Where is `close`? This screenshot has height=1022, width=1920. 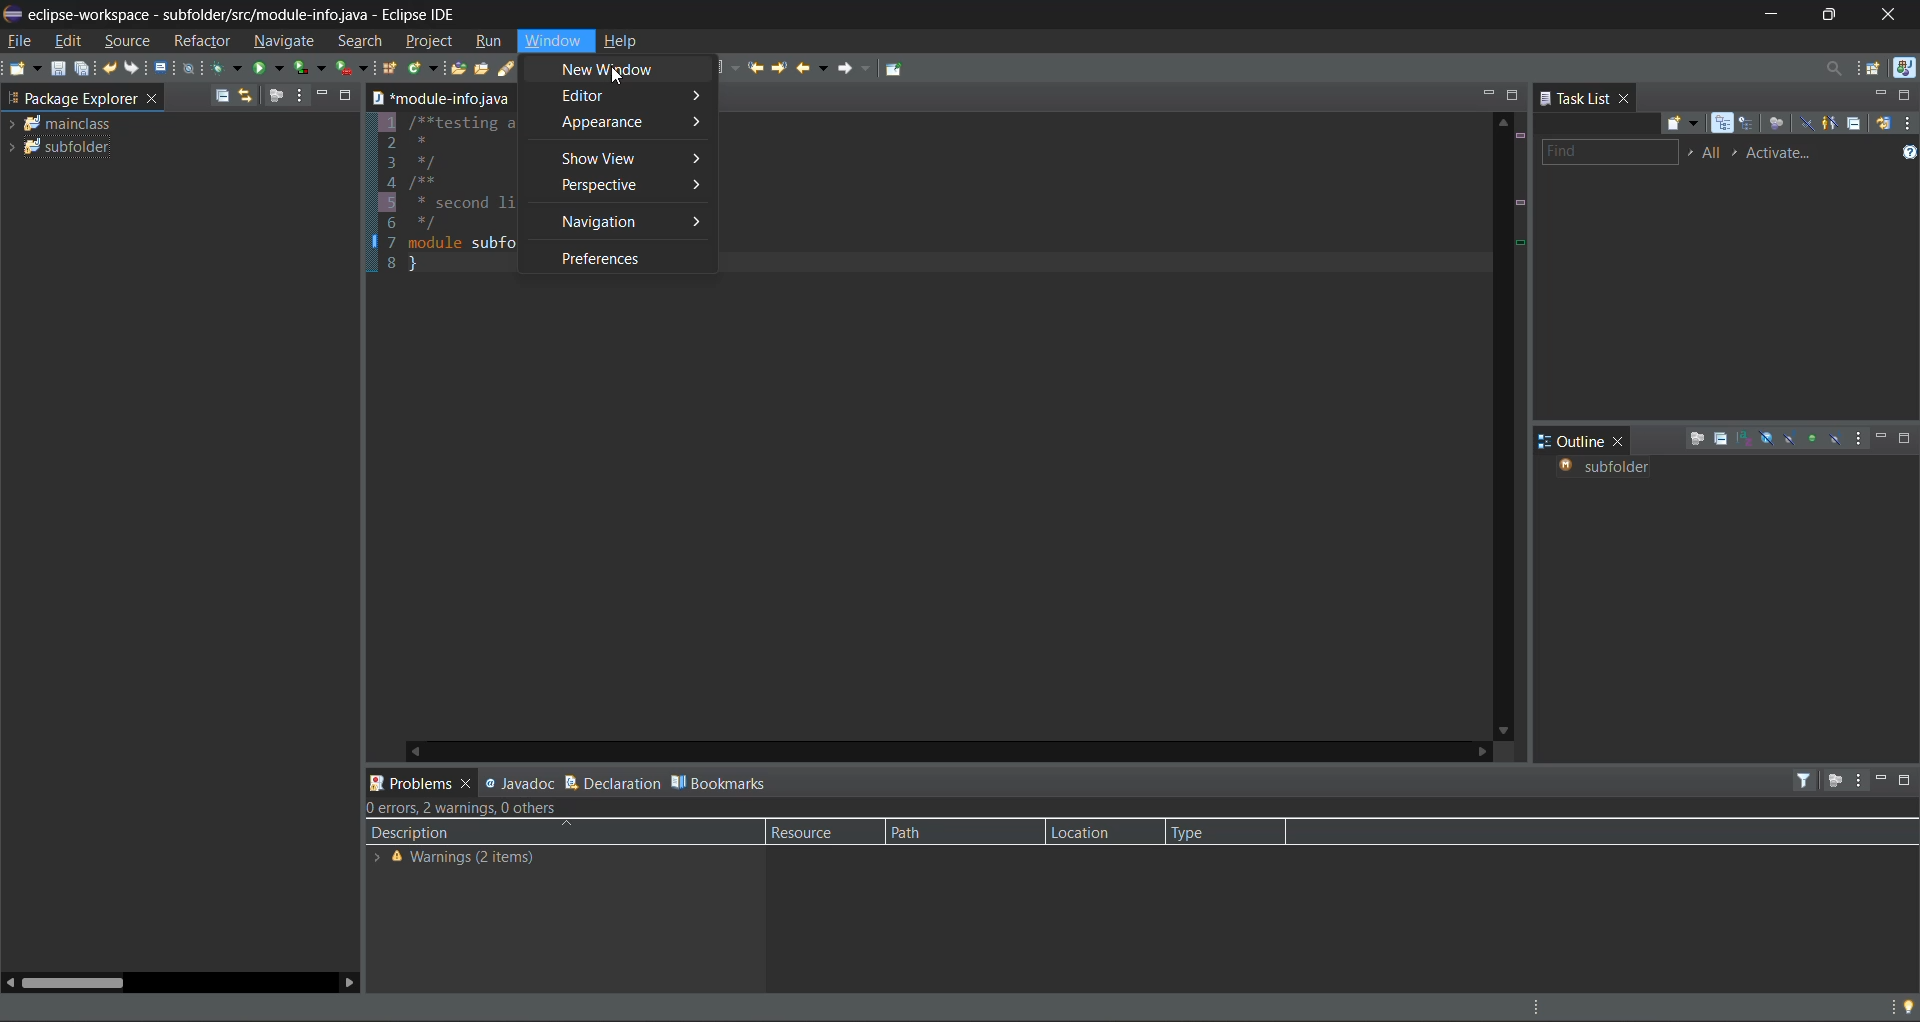
close is located at coordinates (150, 101).